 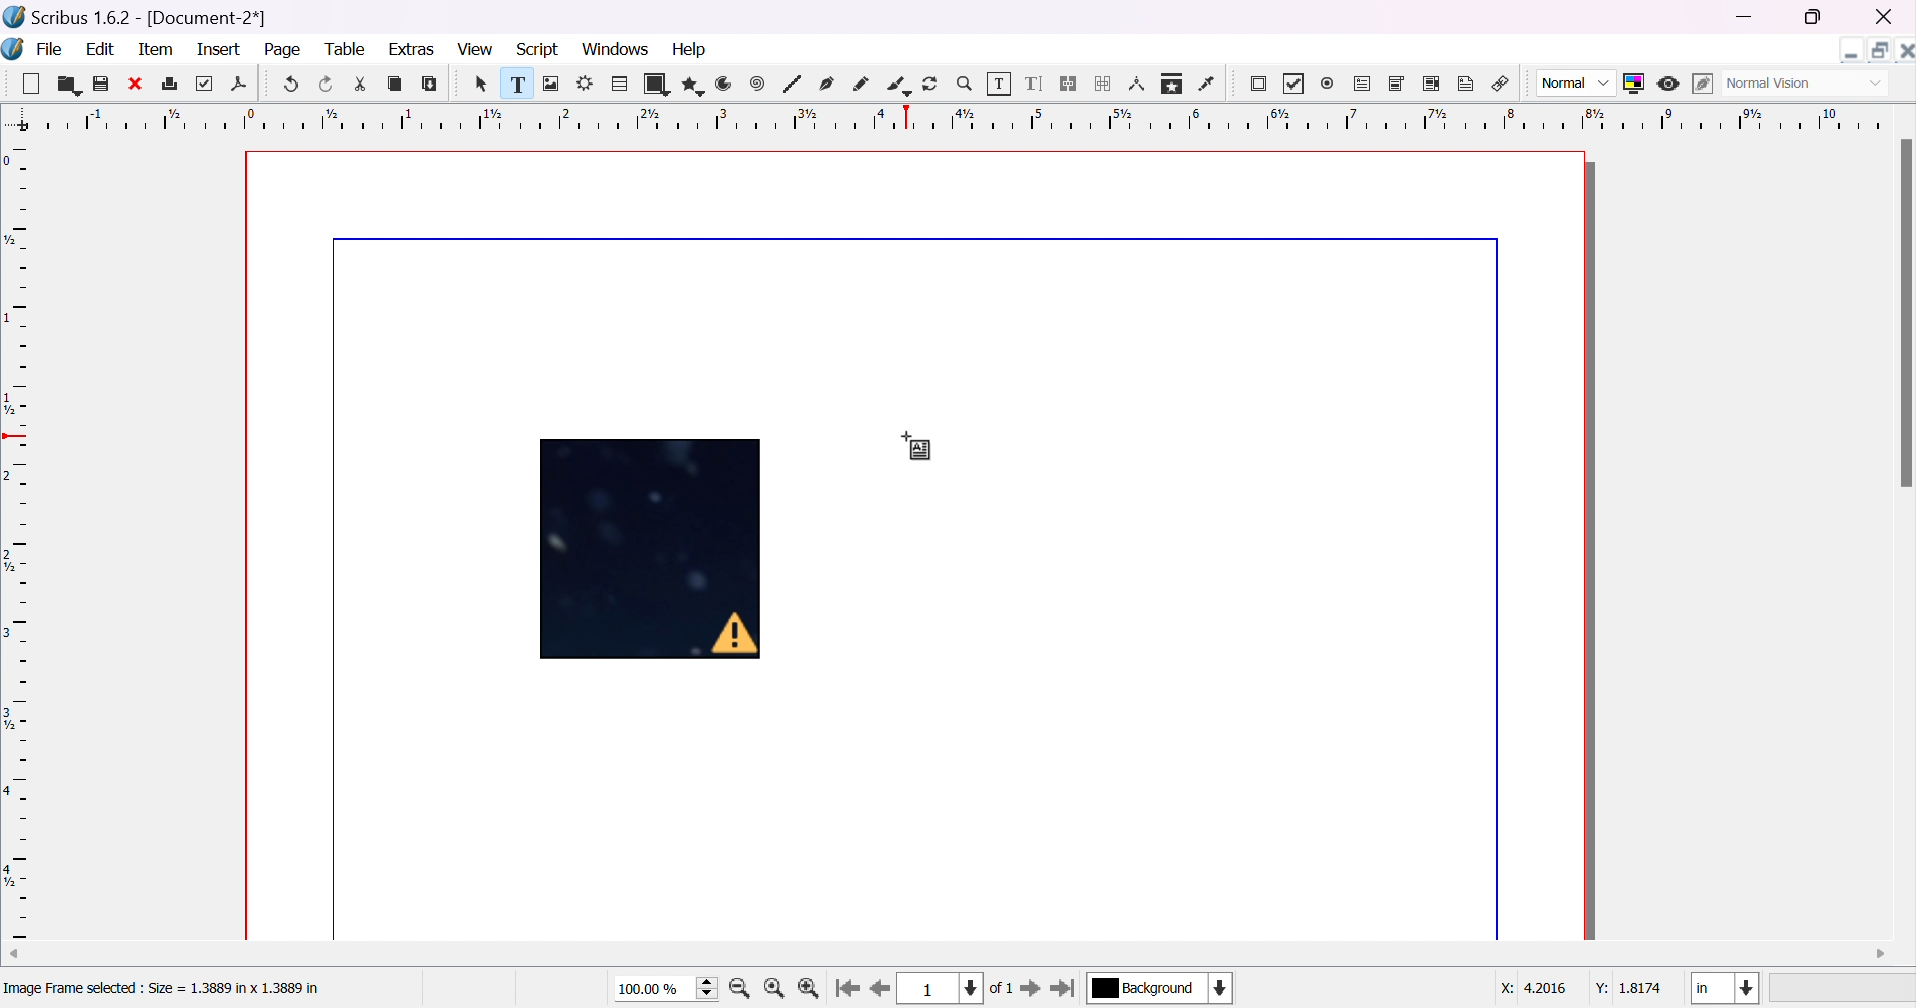 What do you see at coordinates (1577, 84) in the screenshot?
I see `normal` at bounding box center [1577, 84].